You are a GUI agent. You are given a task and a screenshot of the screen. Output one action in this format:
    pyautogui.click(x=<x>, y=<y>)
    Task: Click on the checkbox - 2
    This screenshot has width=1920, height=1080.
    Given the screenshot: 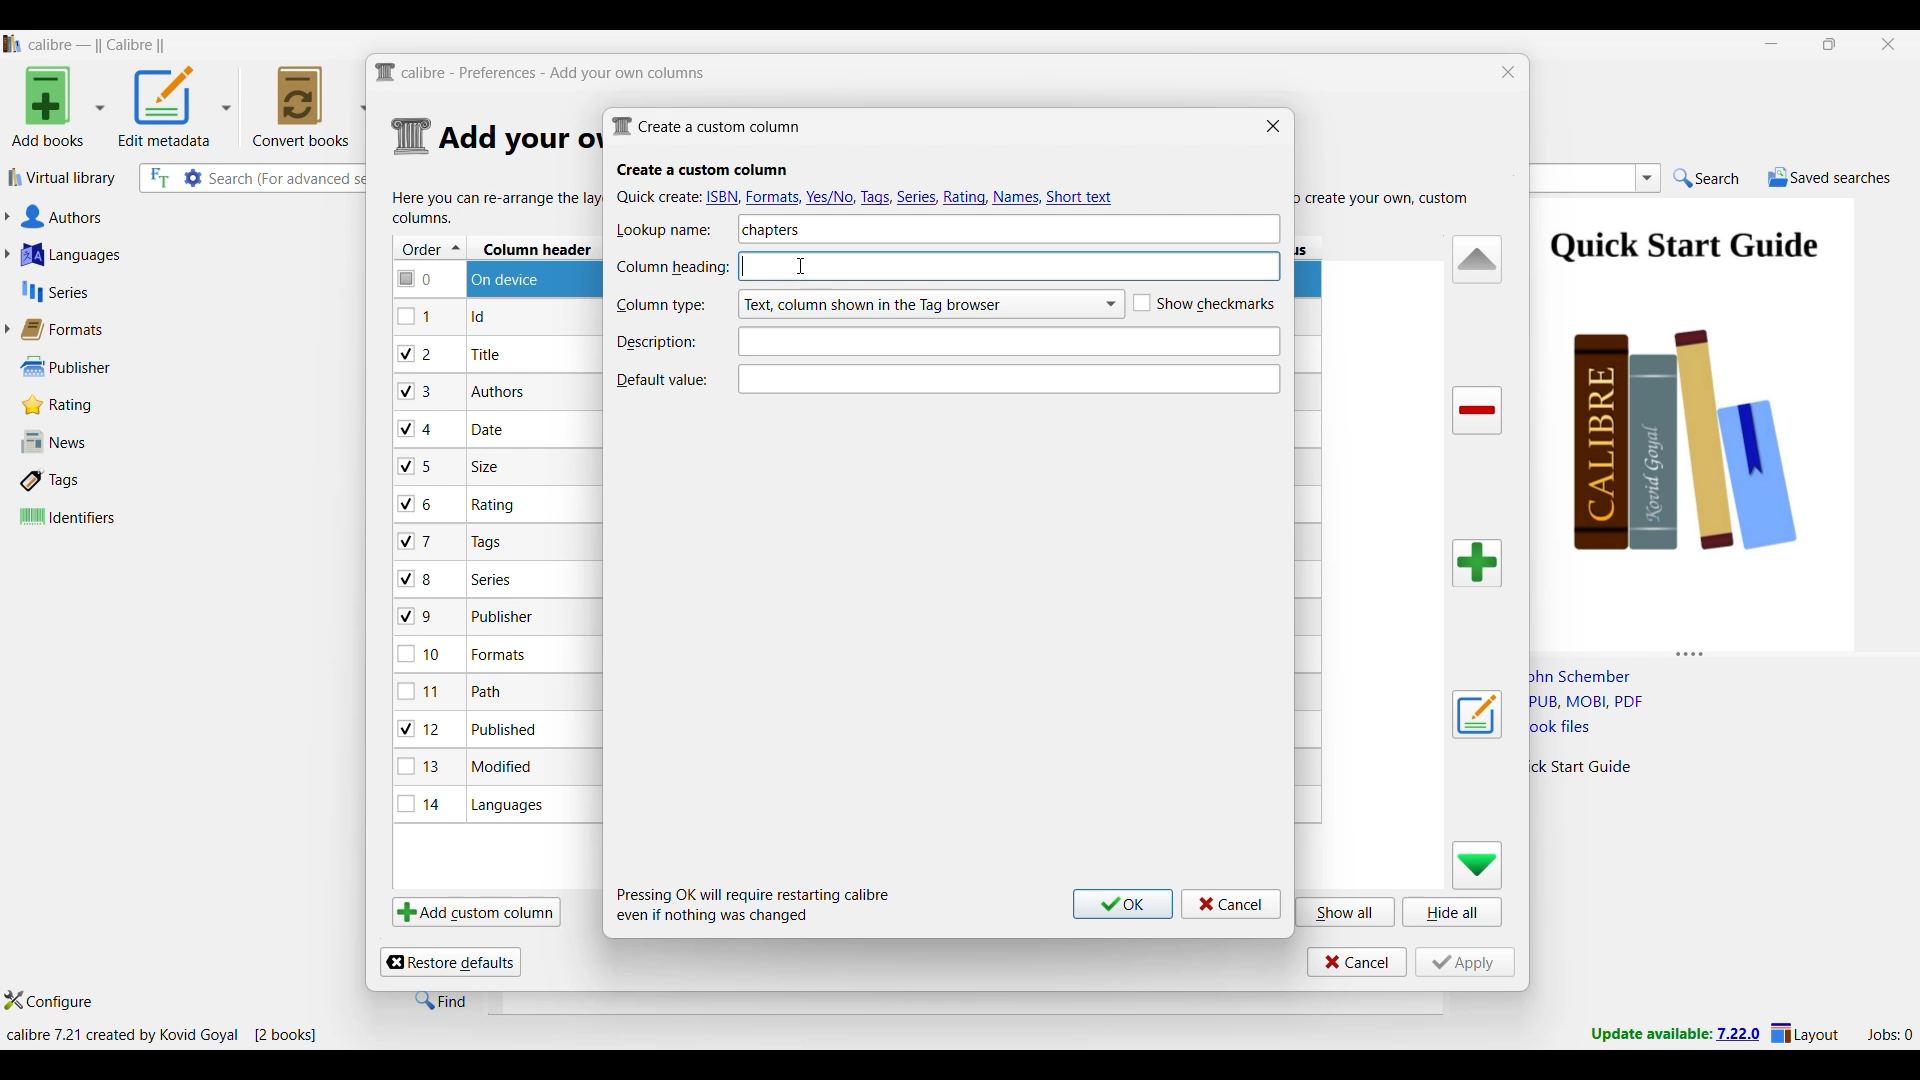 What is the action you would take?
    pyautogui.click(x=416, y=353)
    